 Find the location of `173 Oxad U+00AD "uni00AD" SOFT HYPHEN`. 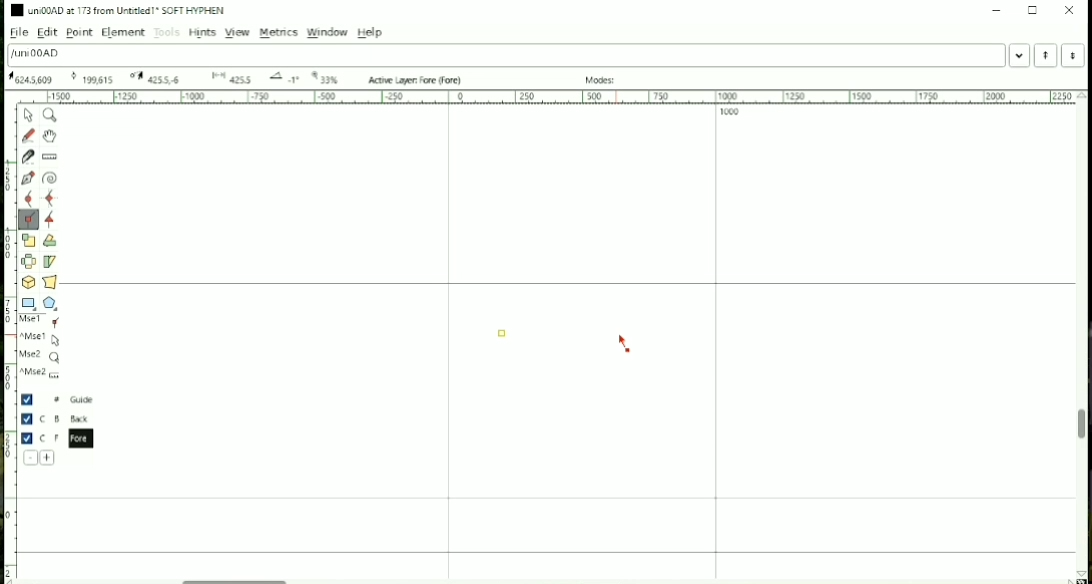

173 Oxad U+00AD "uni00AD" SOFT HYPHEN is located at coordinates (1077, 576).